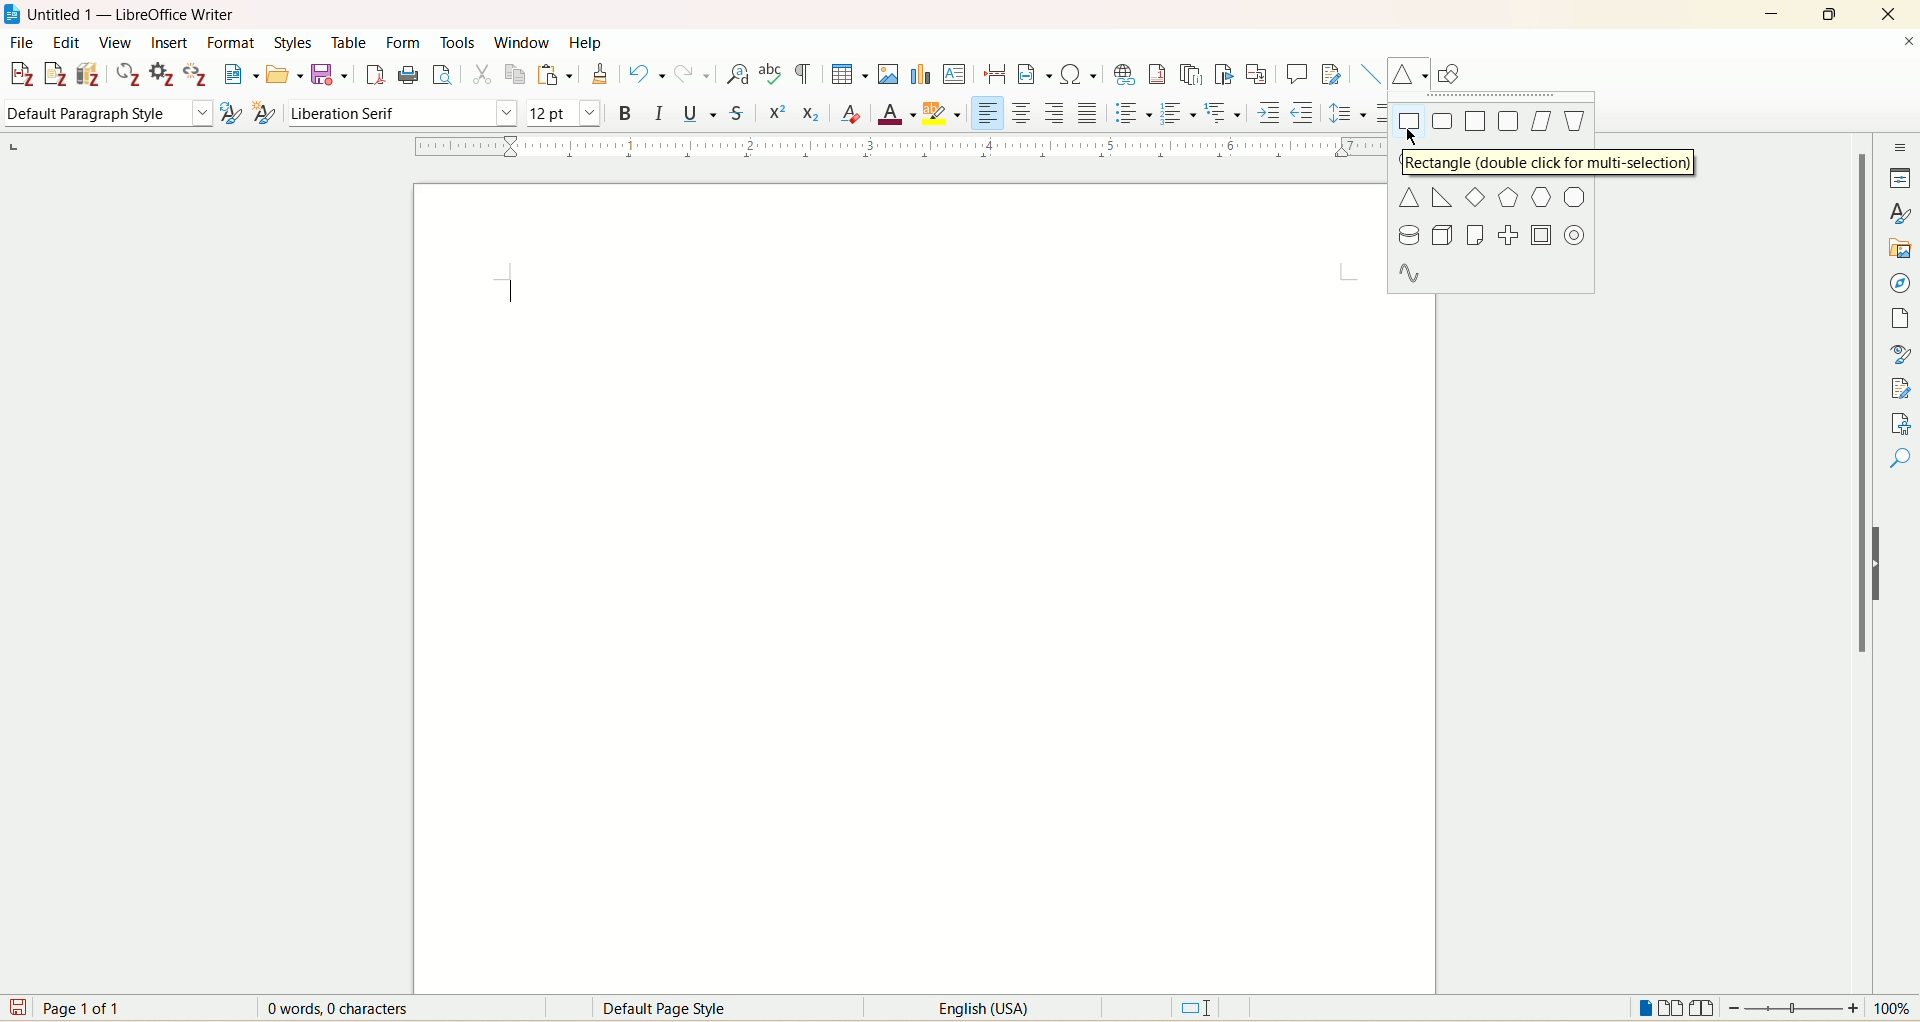  I want to click on trapezoid, so click(1573, 121).